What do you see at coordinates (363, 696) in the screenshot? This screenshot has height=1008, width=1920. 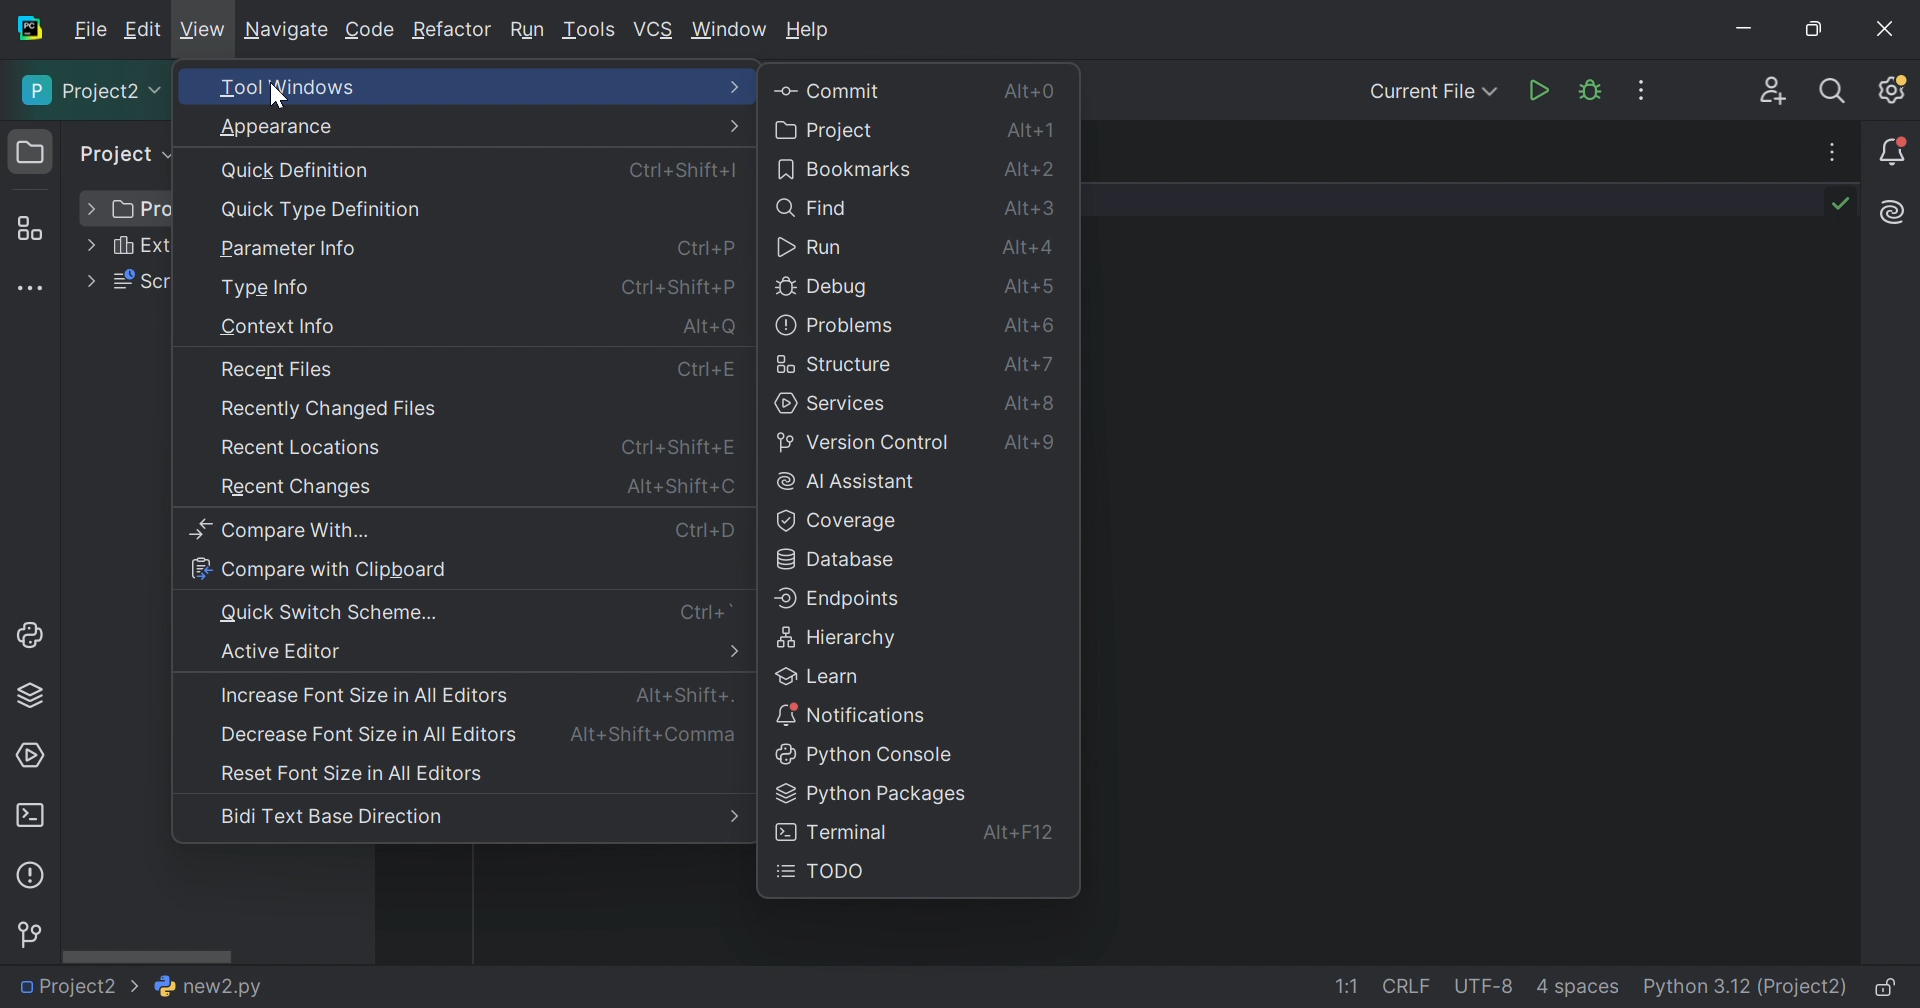 I see `Increase font size in all editors` at bounding box center [363, 696].